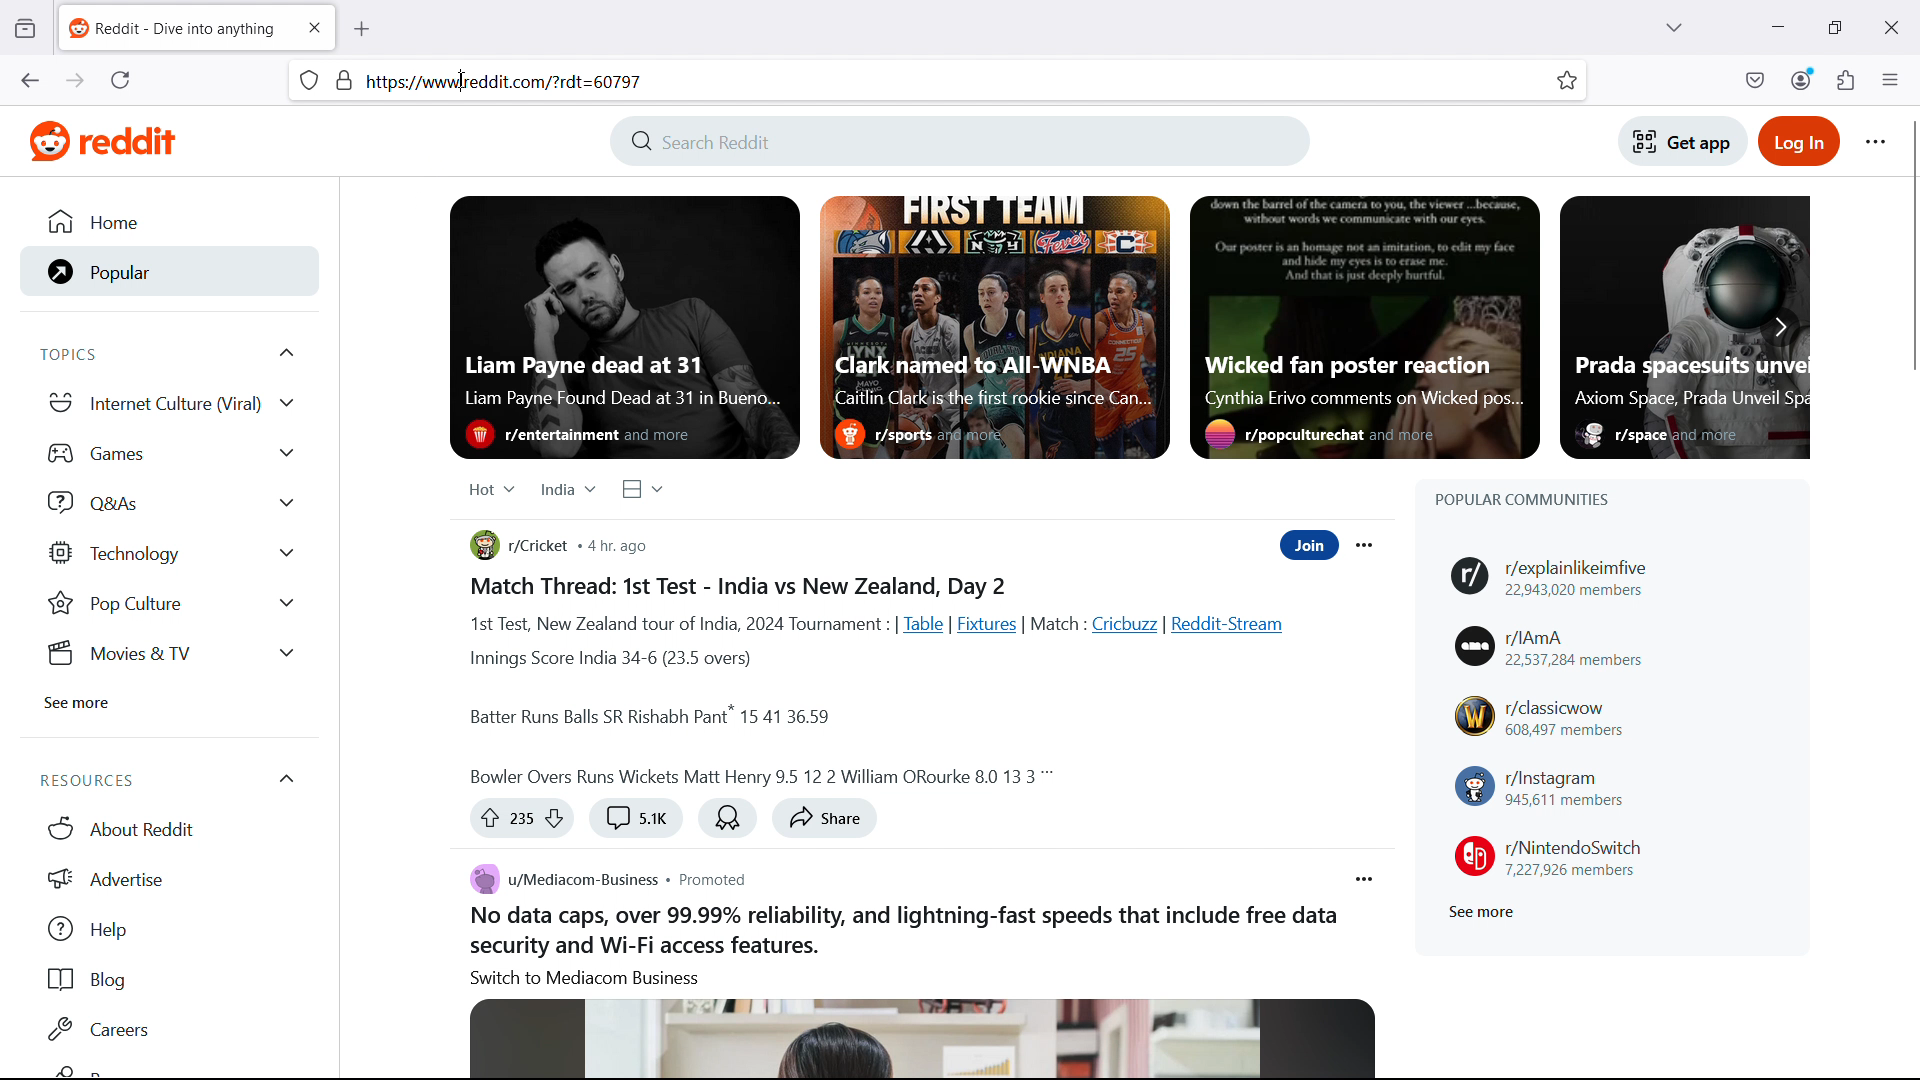 Image resolution: width=1920 pixels, height=1080 pixels. Describe the element at coordinates (166, 1030) in the screenshot. I see `Careers` at that location.